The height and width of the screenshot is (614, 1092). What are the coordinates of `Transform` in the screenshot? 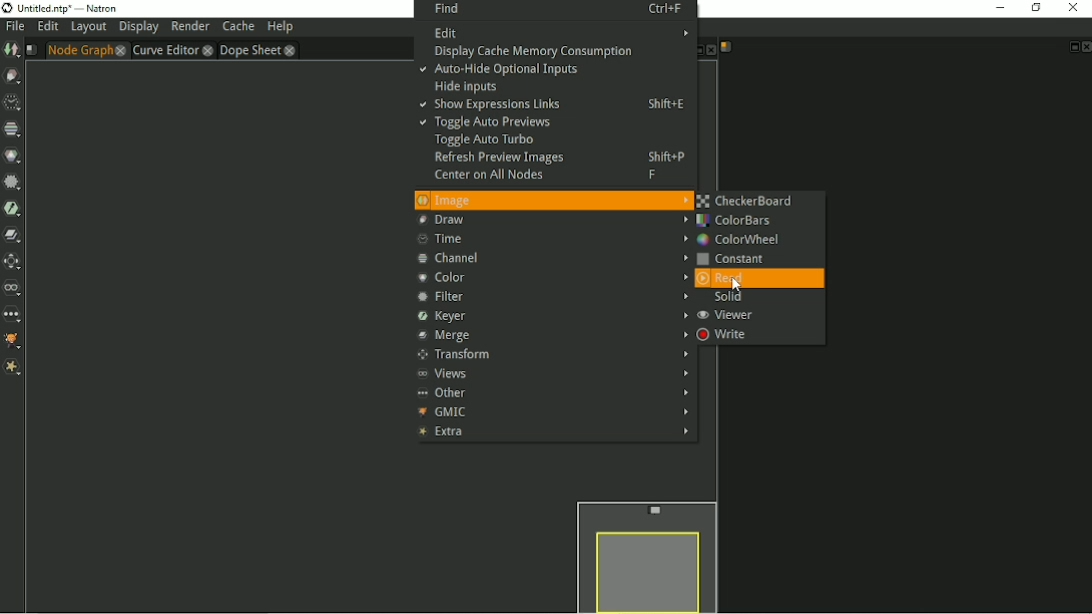 It's located at (13, 261).